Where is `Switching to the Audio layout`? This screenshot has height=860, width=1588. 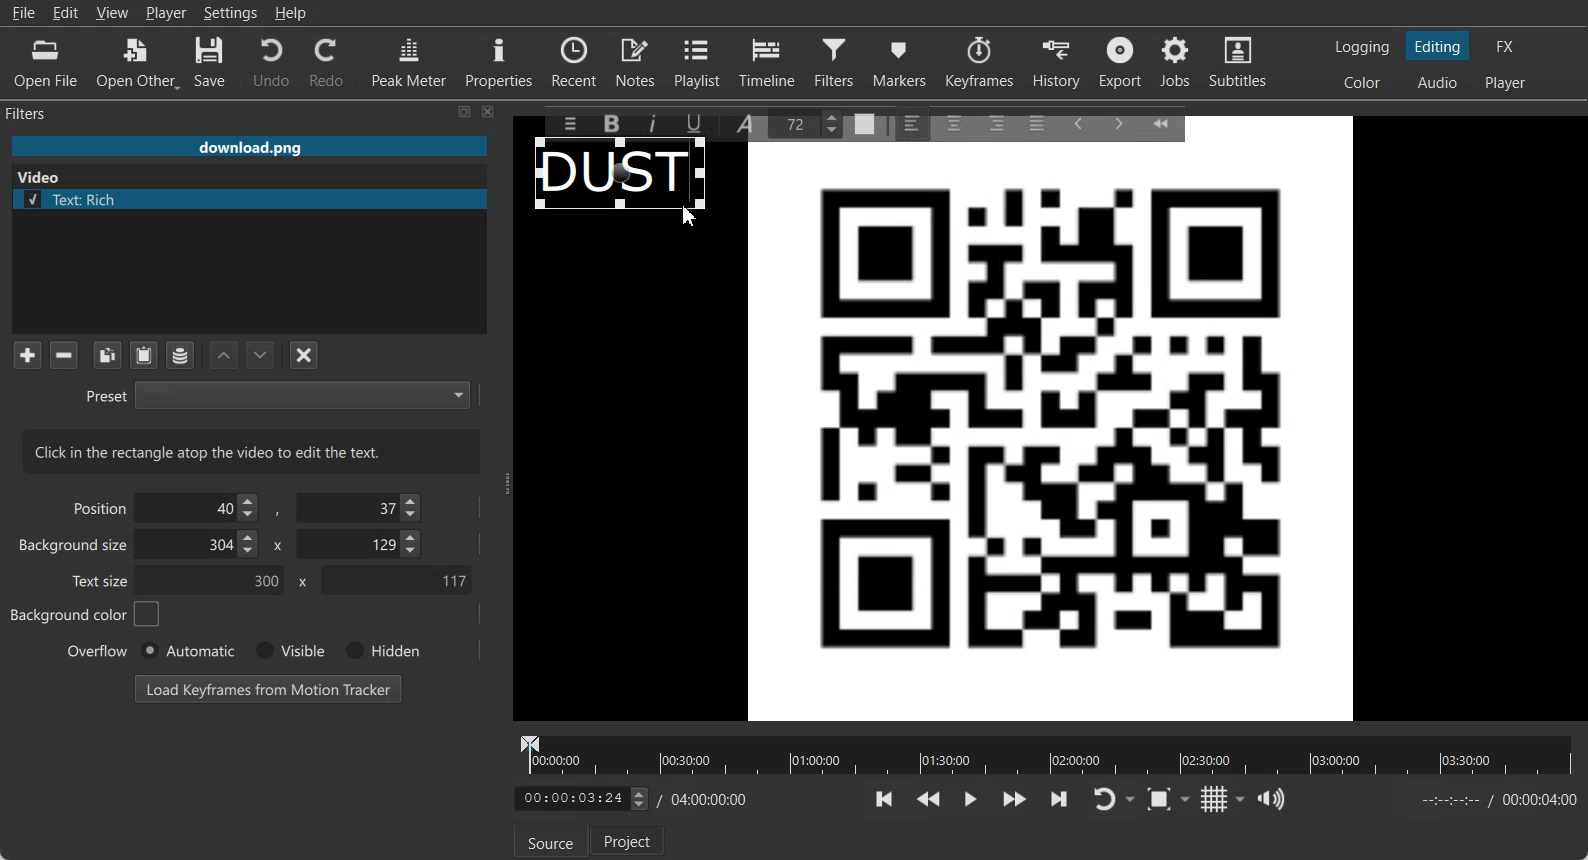 Switching to the Audio layout is located at coordinates (1439, 83).